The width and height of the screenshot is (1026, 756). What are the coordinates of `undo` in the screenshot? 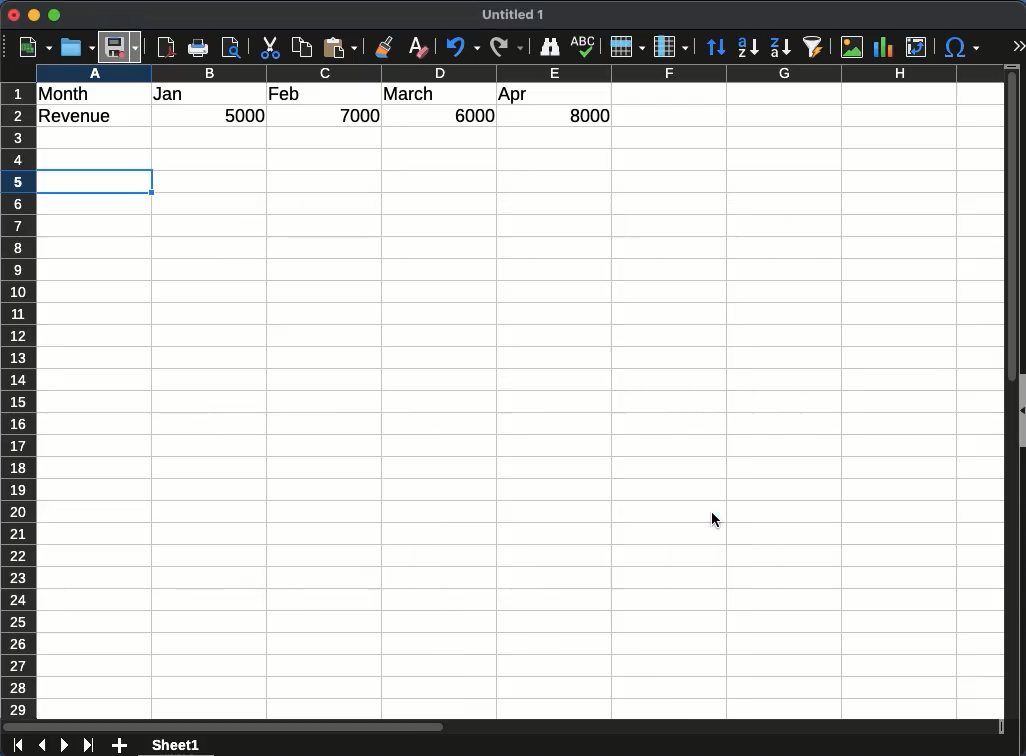 It's located at (460, 48).